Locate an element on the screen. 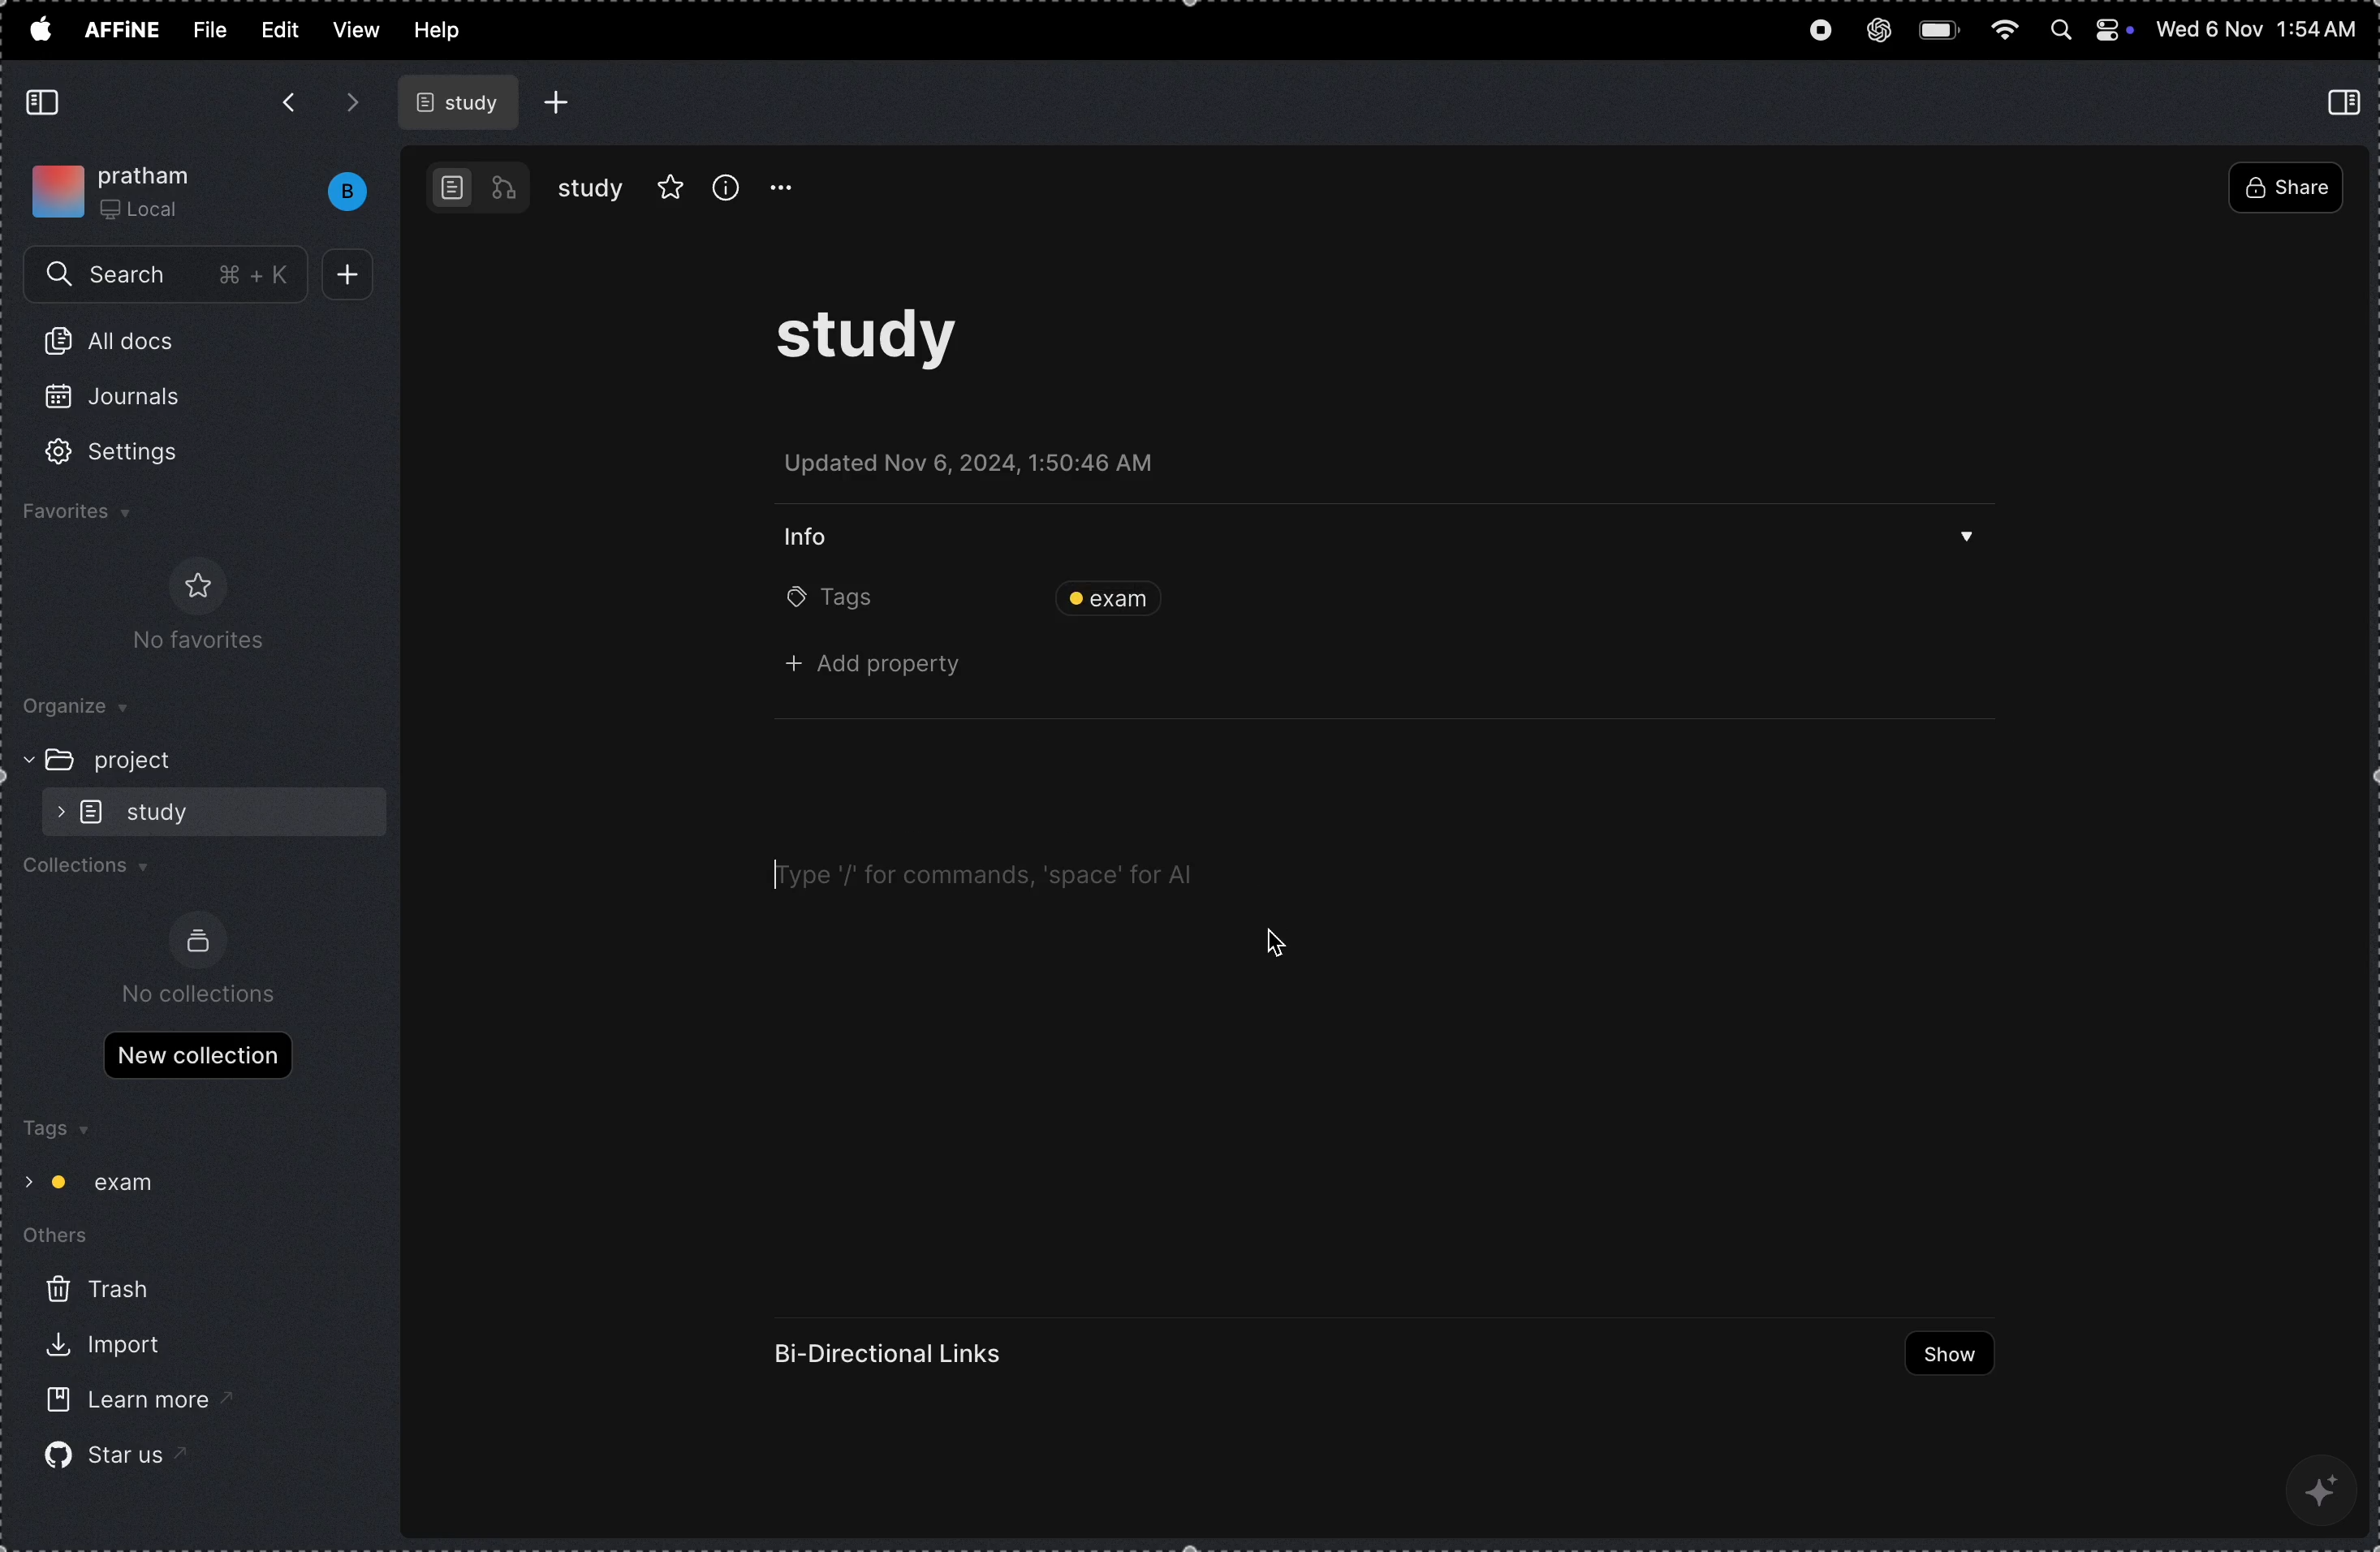 This screenshot has height=1552, width=2380. apple menu is located at coordinates (39, 28).